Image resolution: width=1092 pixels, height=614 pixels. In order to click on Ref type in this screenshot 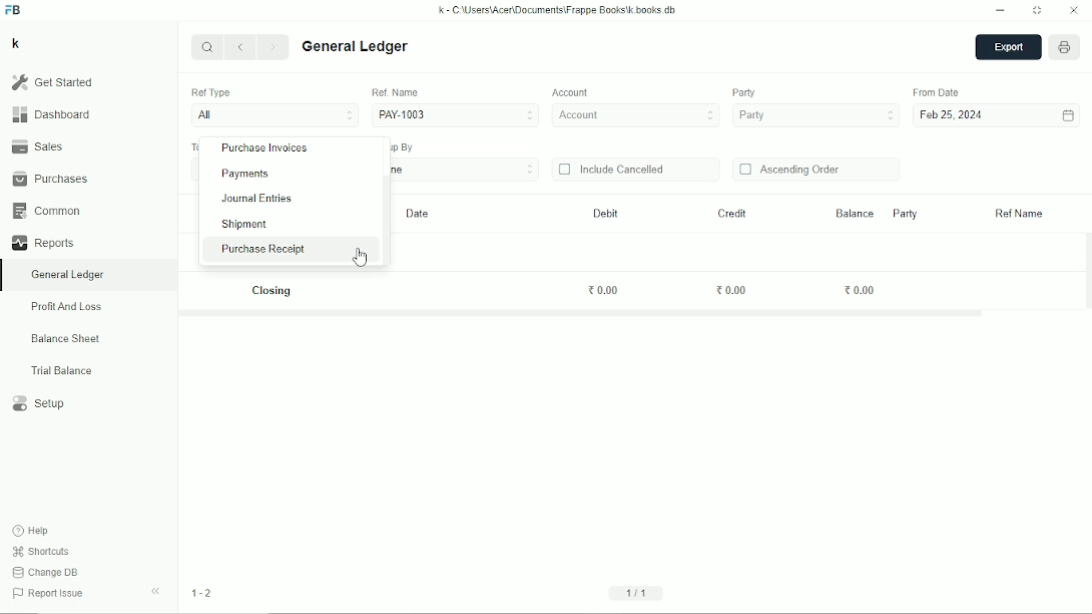, I will do `click(210, 93)`.